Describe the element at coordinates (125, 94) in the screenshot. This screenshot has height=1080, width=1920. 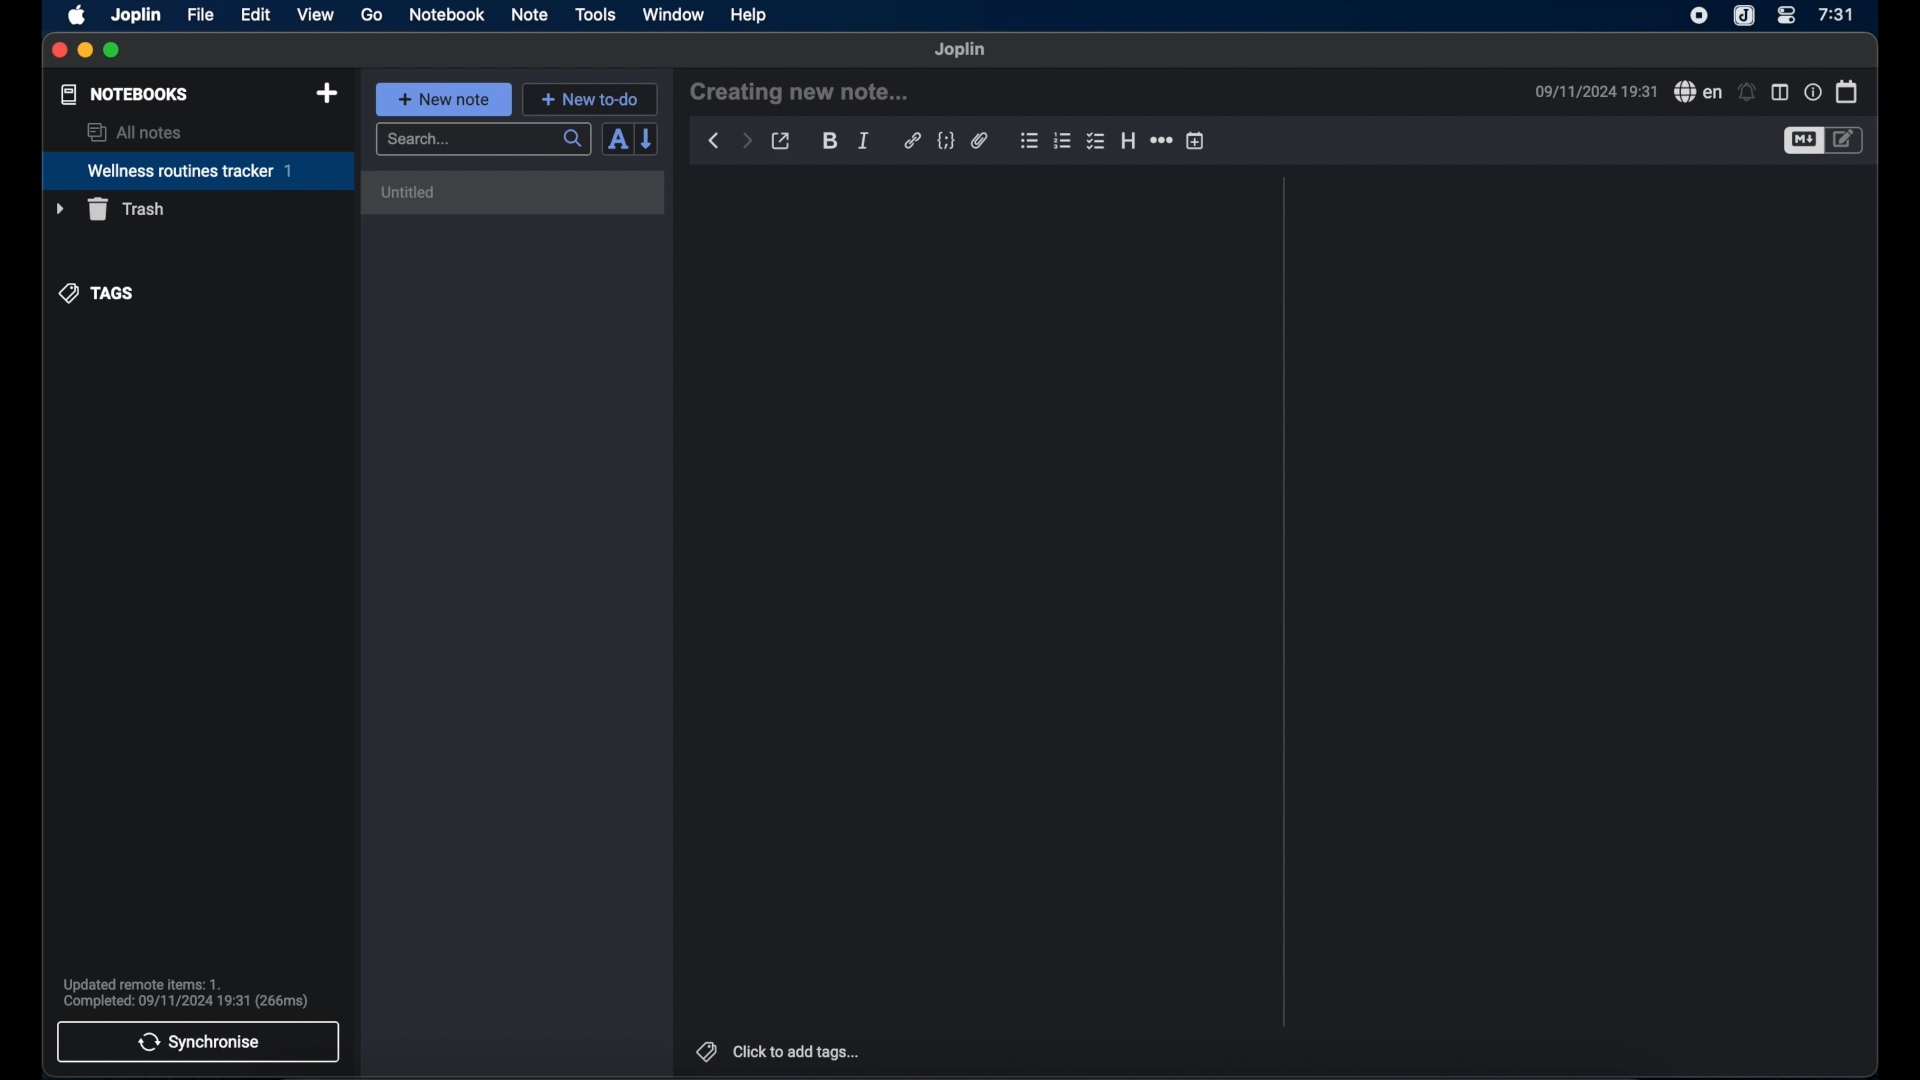
I see `notebooks` at that location.